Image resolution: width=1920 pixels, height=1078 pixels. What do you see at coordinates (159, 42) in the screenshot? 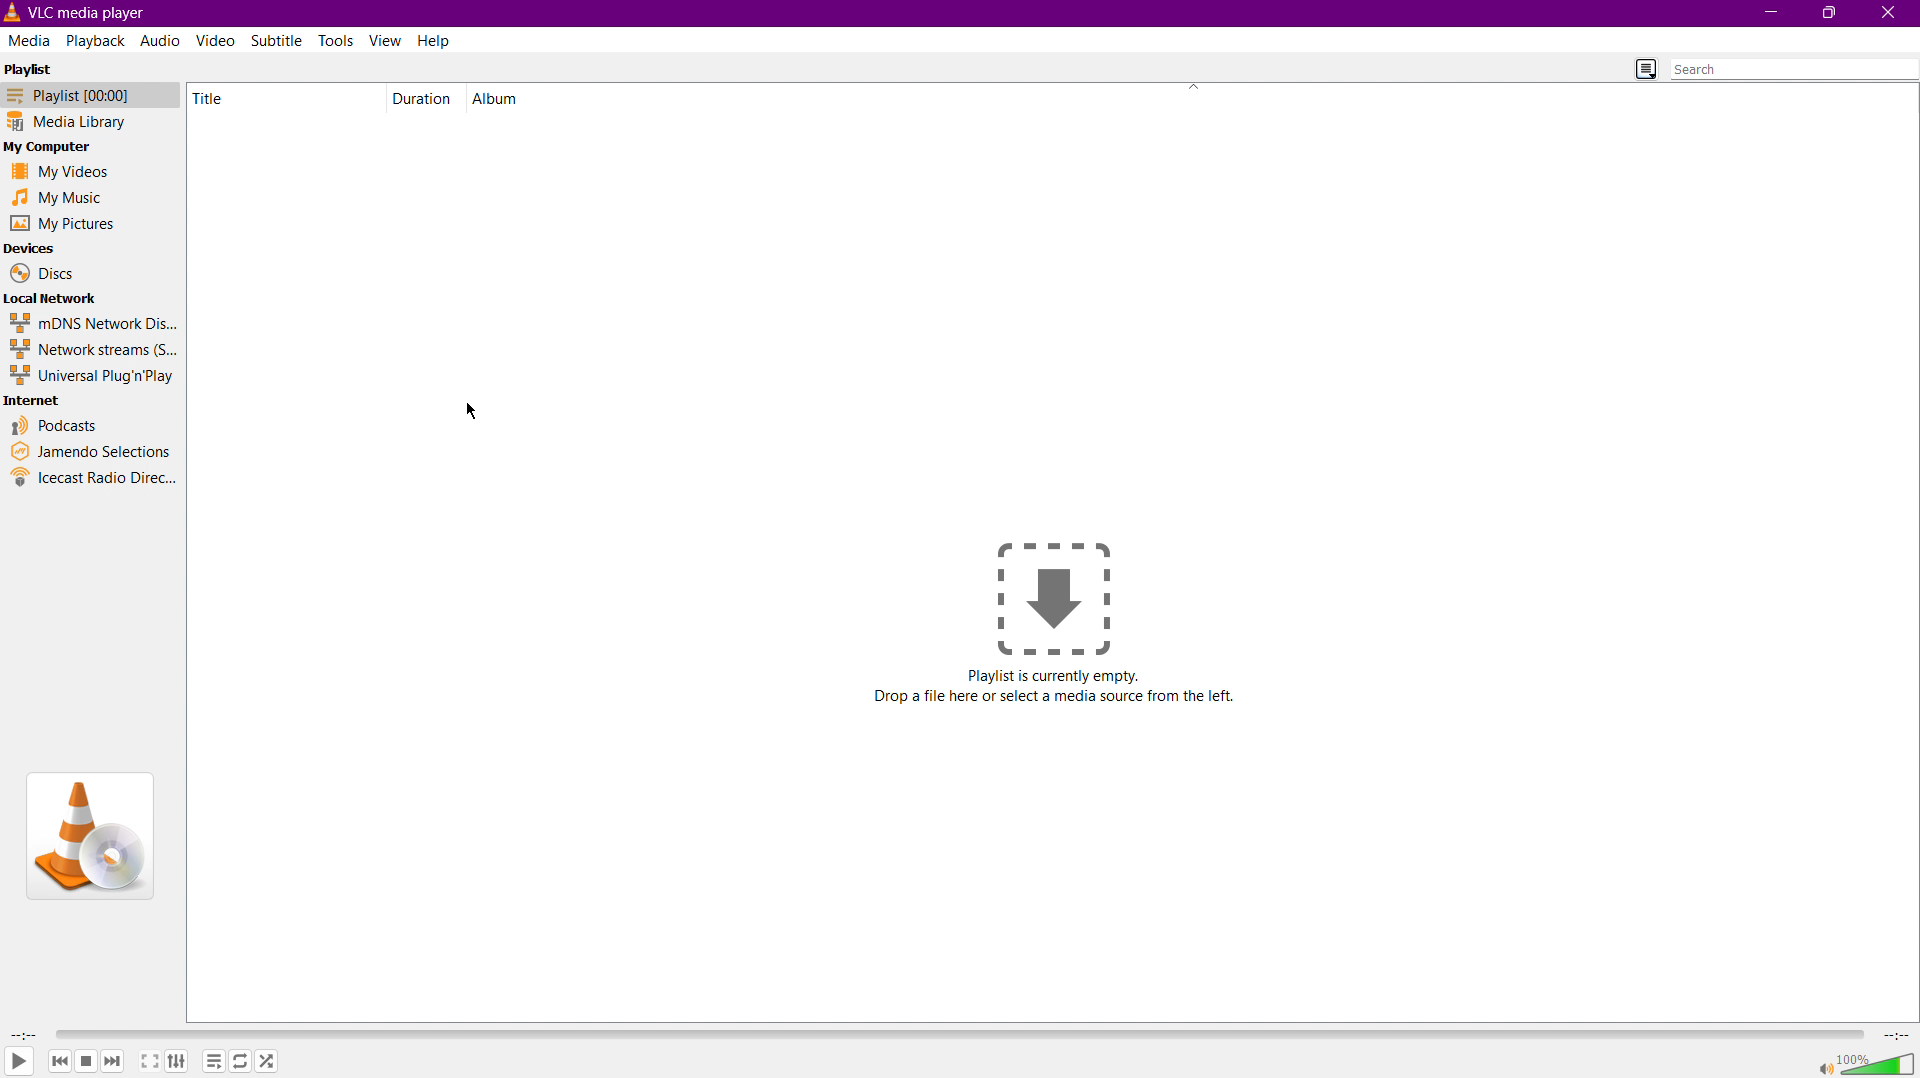
I see `Audio` at bounding box center [159, 42].